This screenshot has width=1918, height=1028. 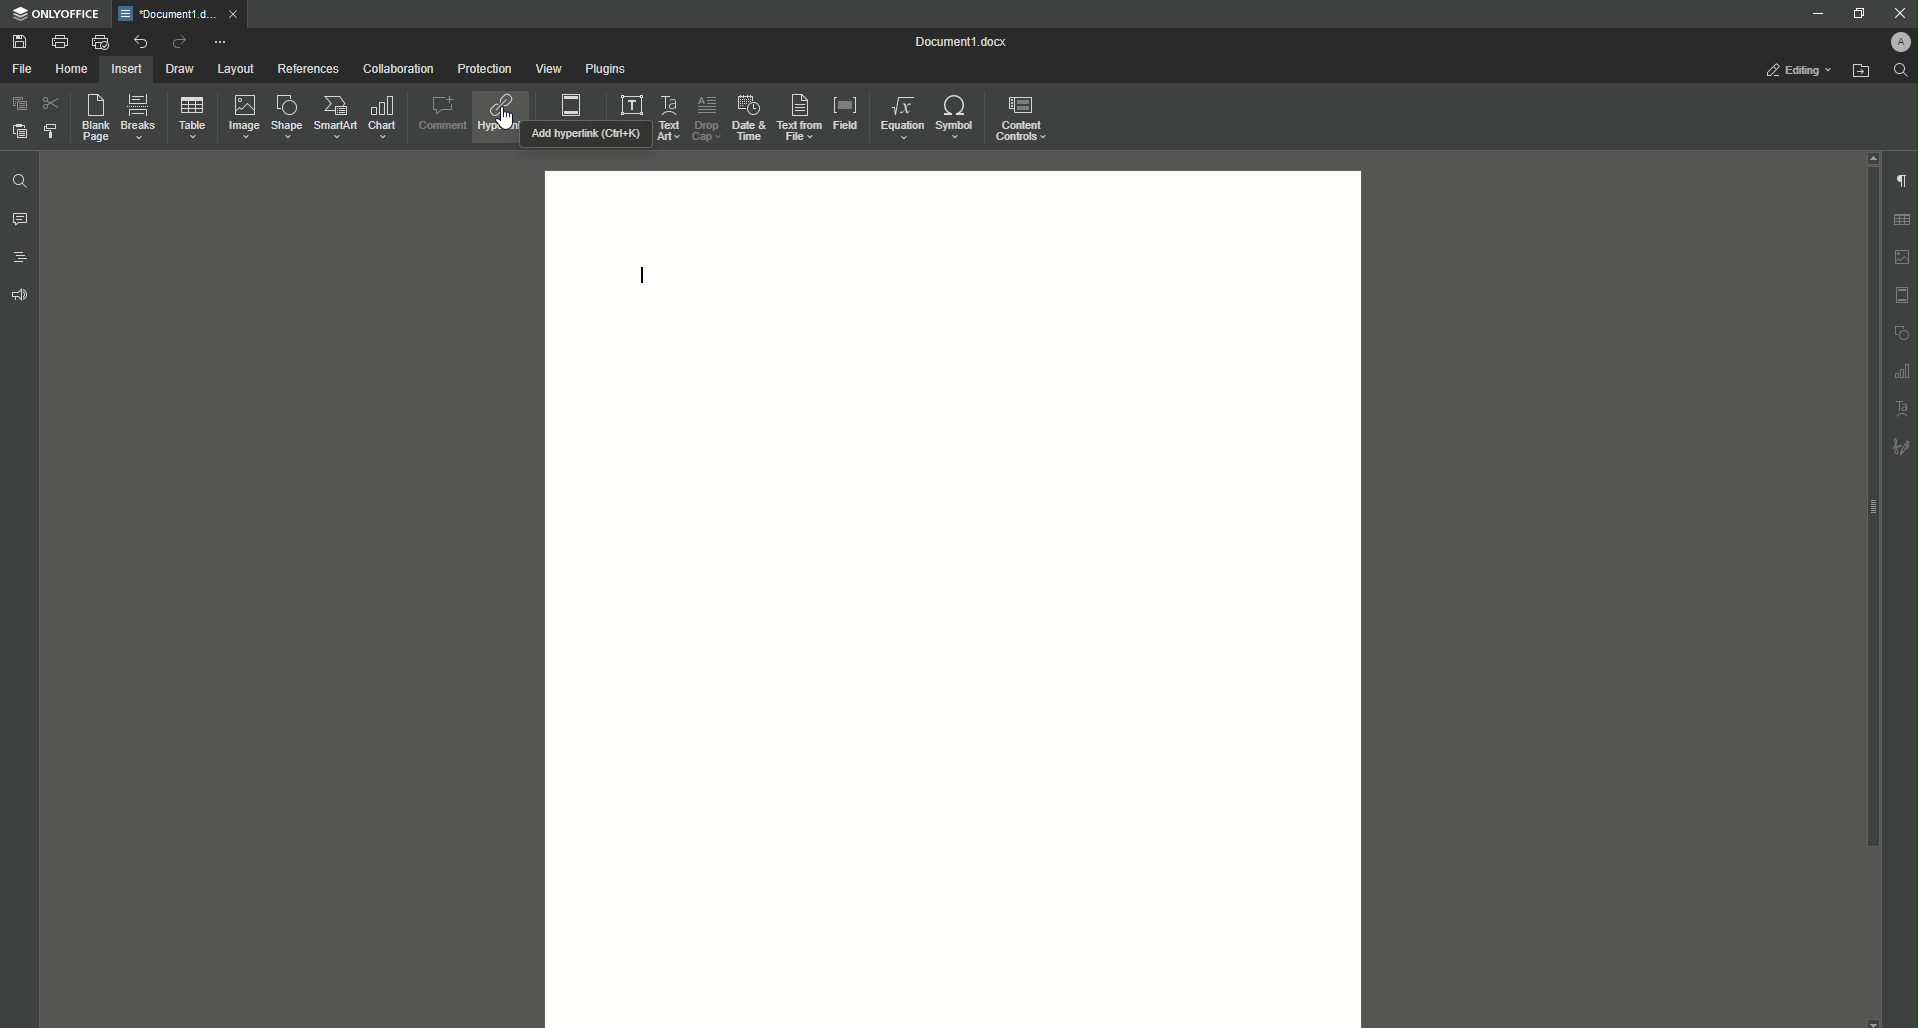 What do you see at coordinates (1904, 446) in the screenshot?
I see `Signature settings` at bounding box center [1904, 446].